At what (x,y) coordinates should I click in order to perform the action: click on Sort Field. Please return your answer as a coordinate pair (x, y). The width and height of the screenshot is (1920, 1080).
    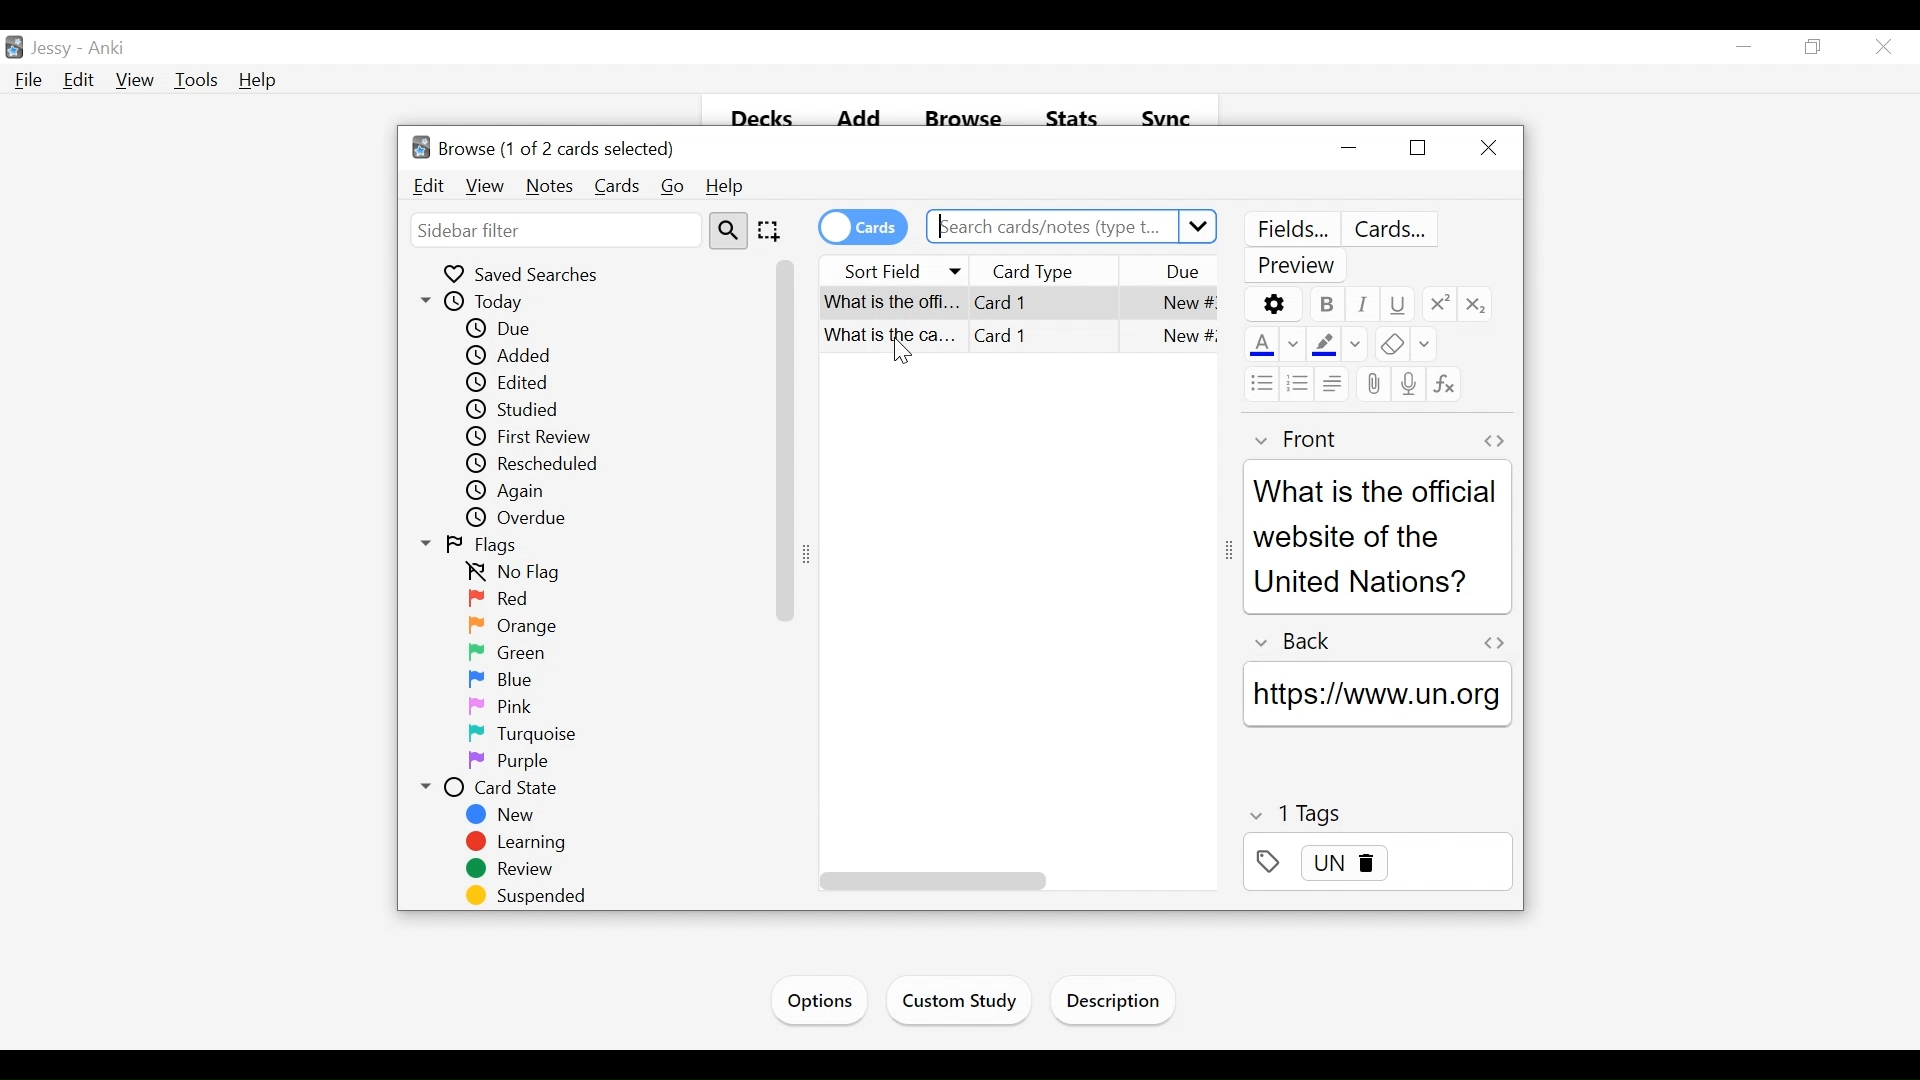
    Looking at the image, I should click on (895, 269).